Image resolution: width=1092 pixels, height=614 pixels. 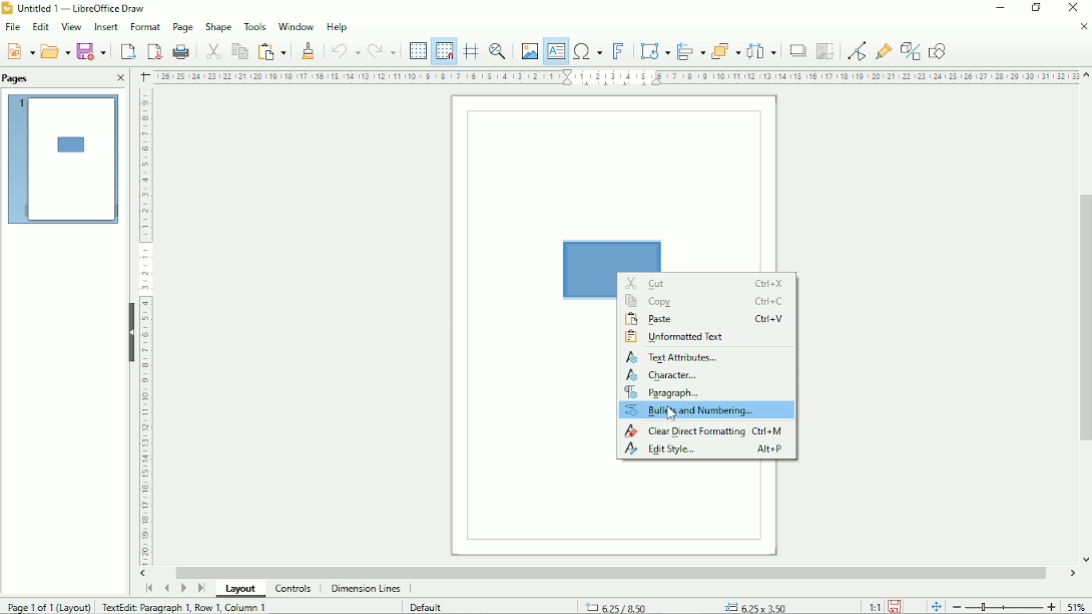 What do you see at coordinates (238, 50) in the screenshot?
I see `Copy` at bounding box center [238, 50].